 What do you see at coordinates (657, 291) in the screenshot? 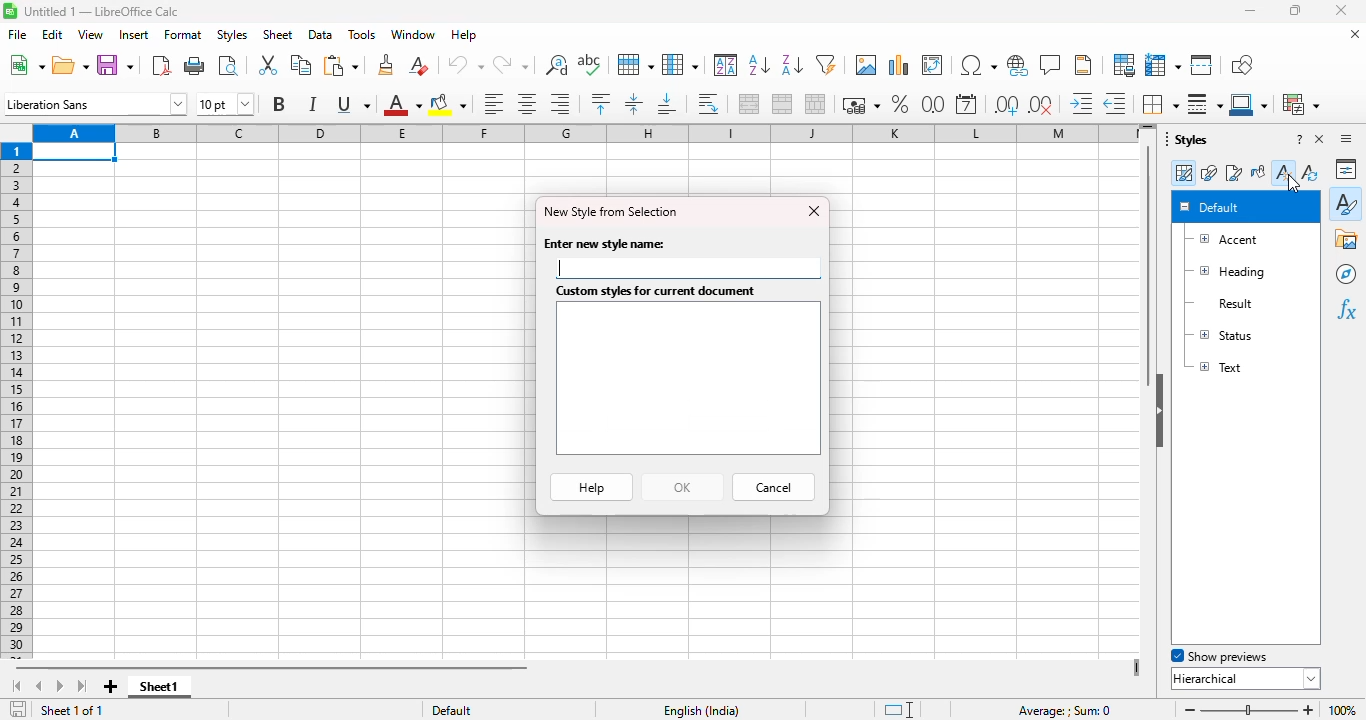
I see `custom styles for current document` at bounding box center [657, 291].